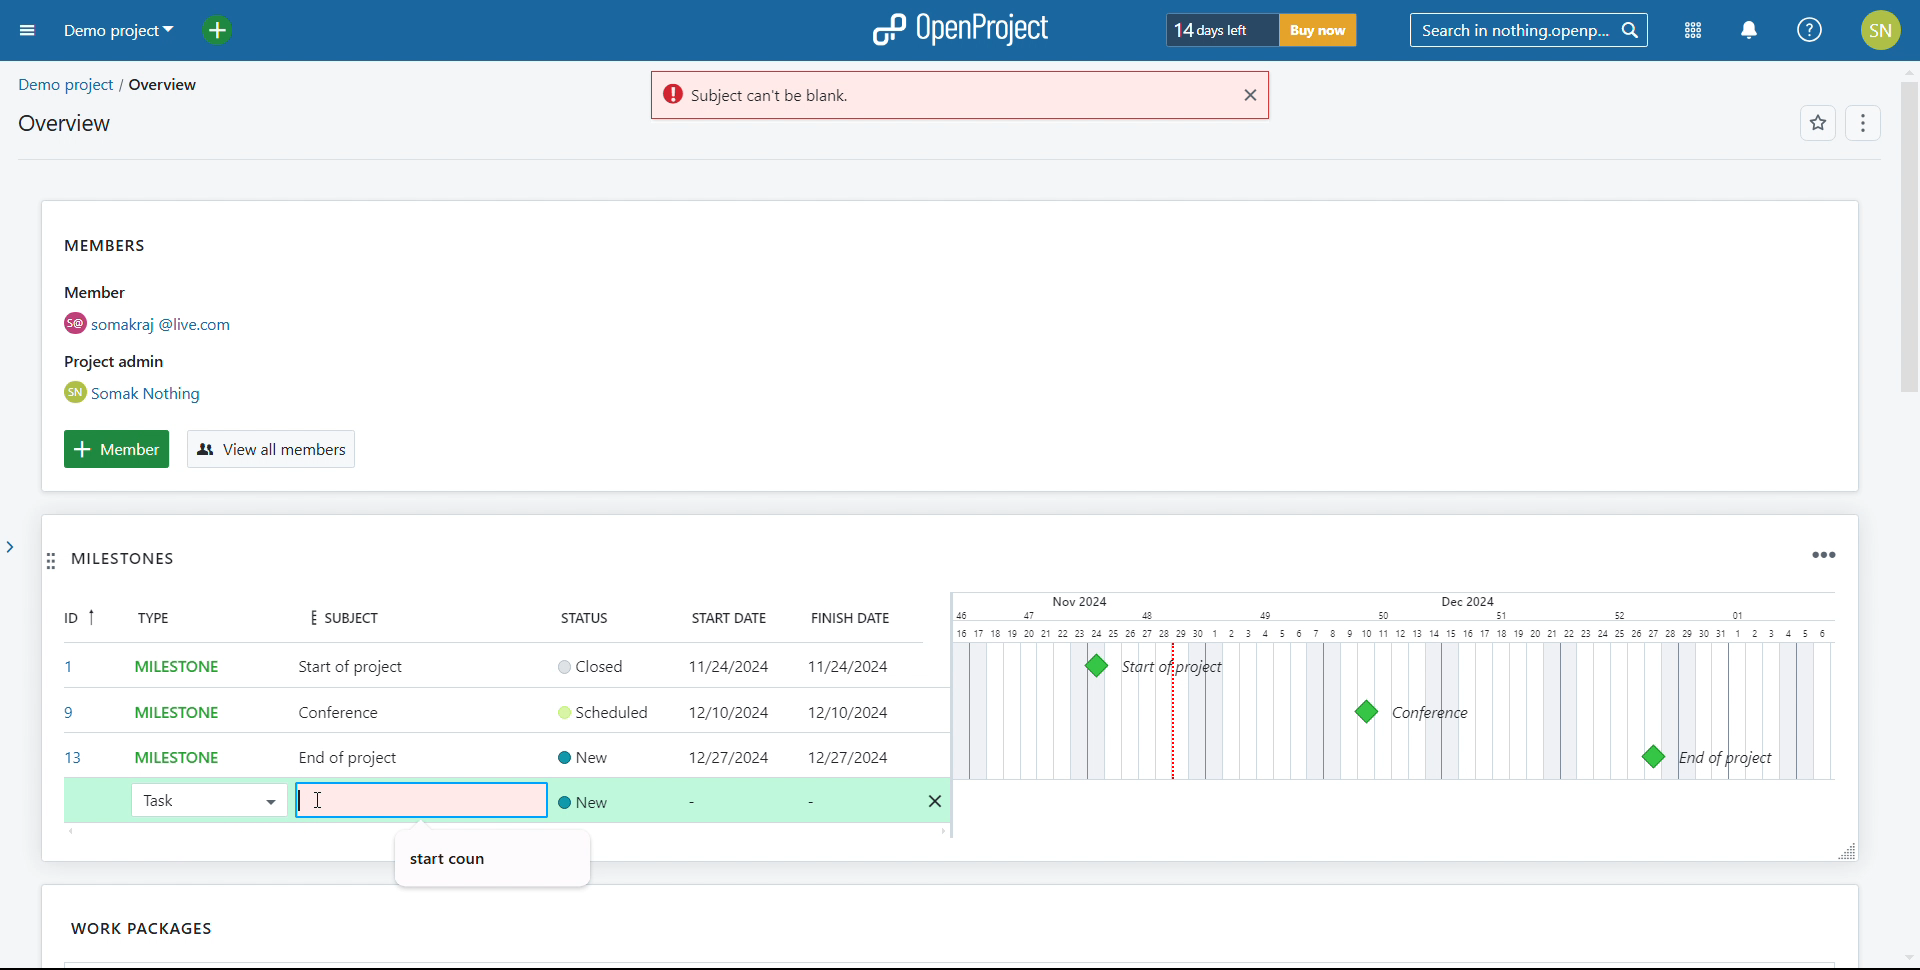 This screenshot has height=970, width=1920. I want to click on options, so click(1860, 125).